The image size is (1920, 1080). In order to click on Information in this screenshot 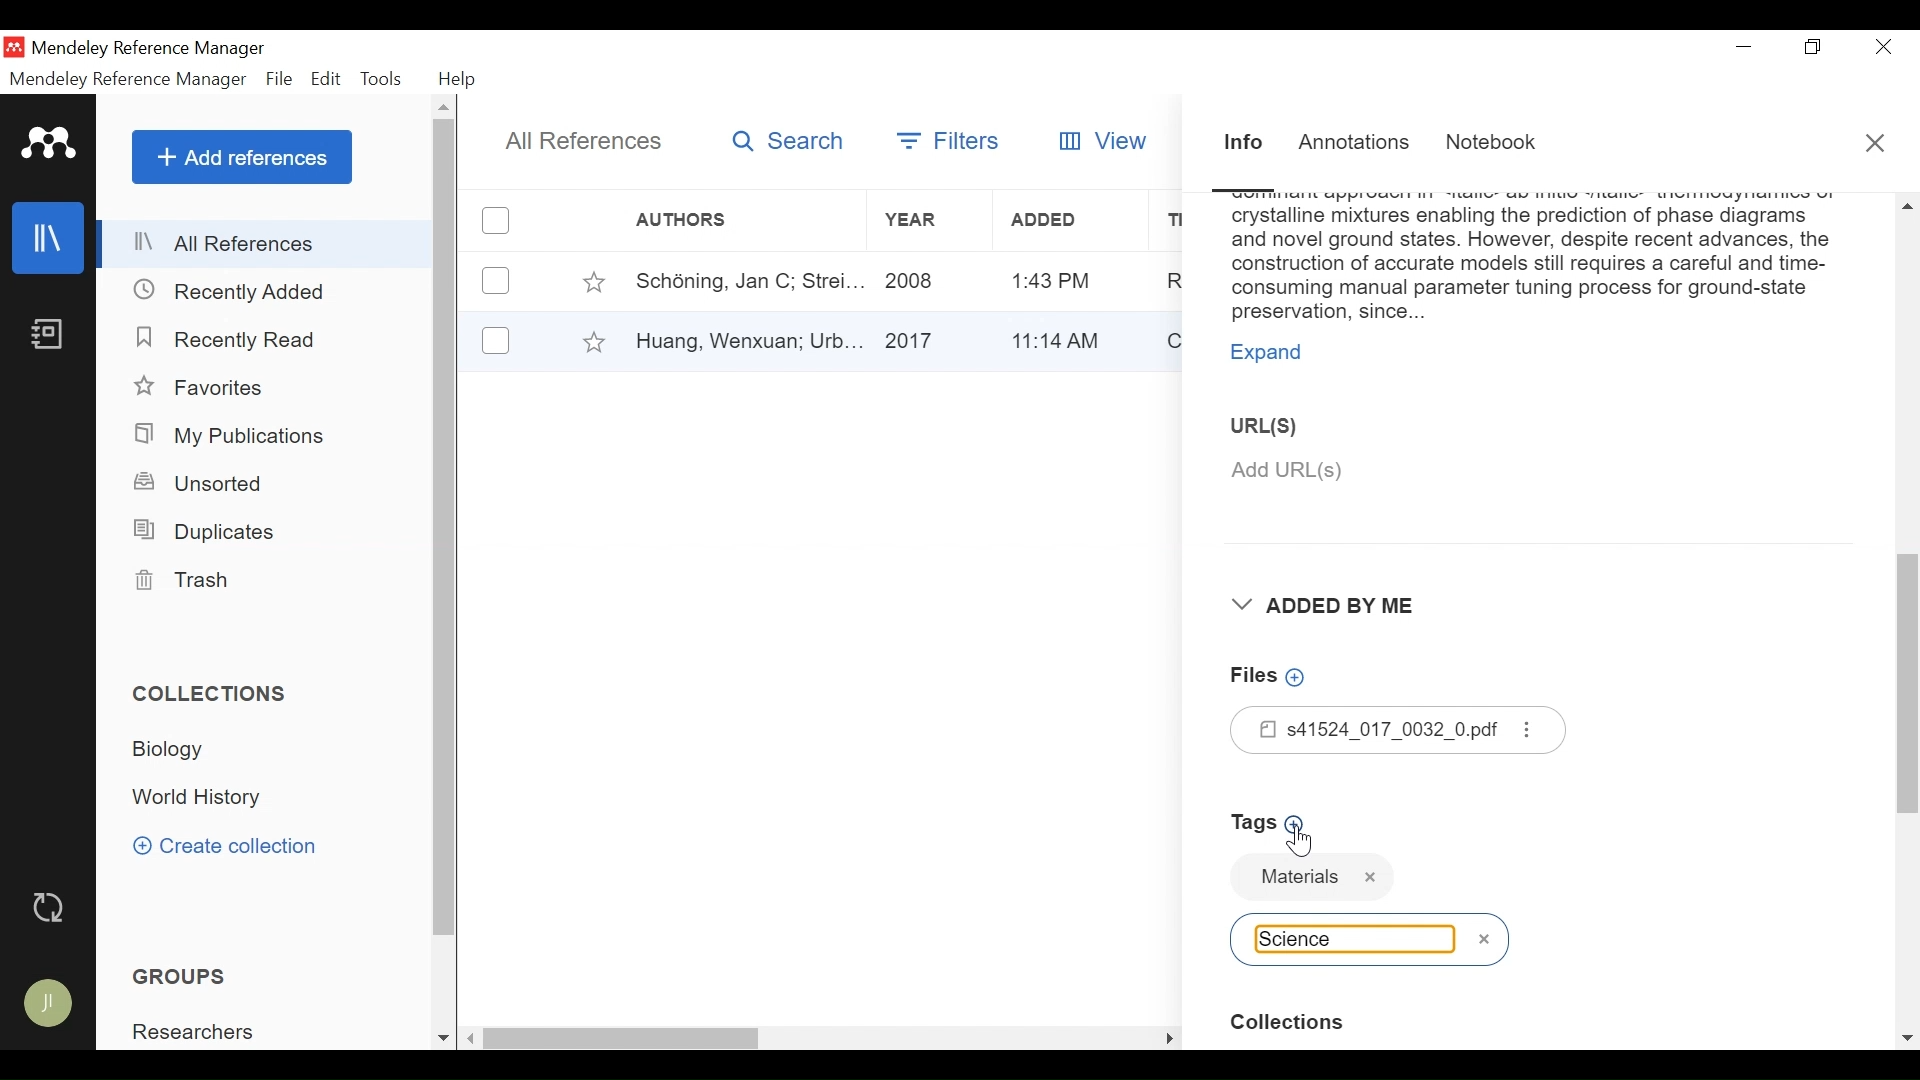, I will do `click(1245, 144)`.